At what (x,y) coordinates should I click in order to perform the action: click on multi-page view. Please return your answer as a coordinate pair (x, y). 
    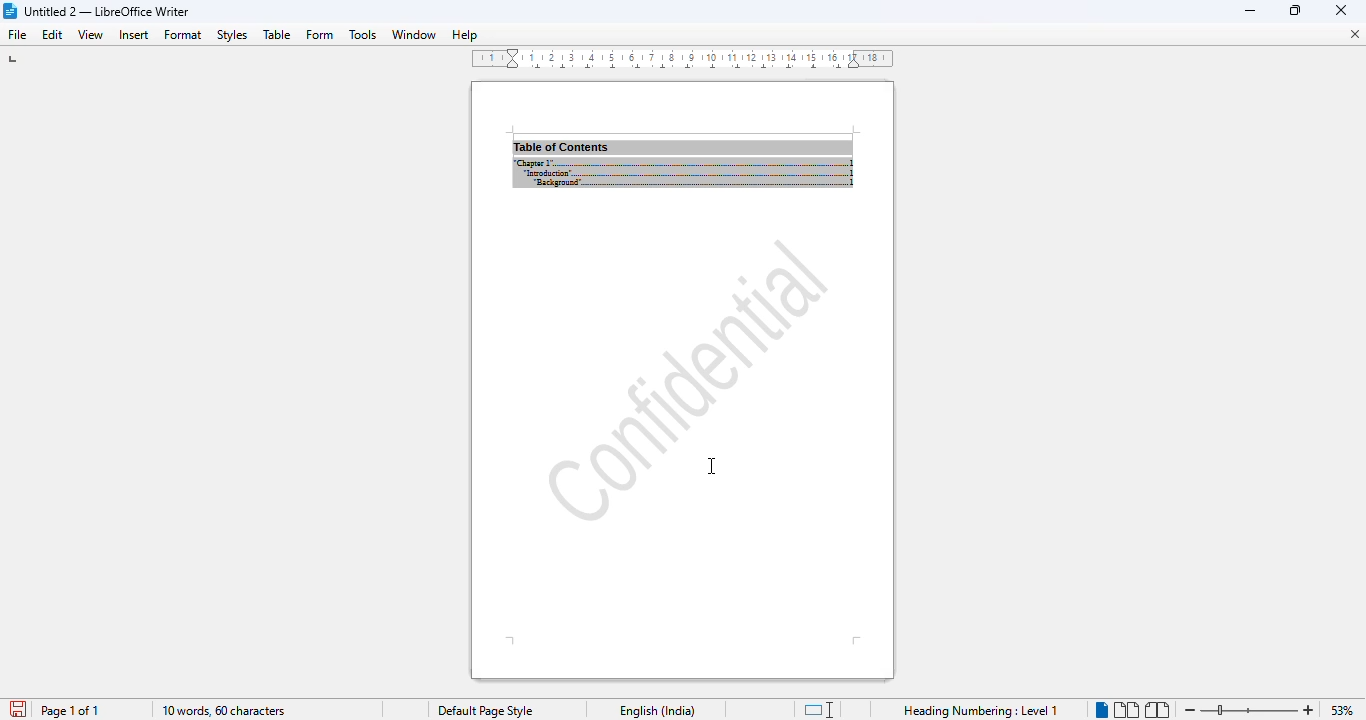
    Looking at the image, I should click on (1126, 709).